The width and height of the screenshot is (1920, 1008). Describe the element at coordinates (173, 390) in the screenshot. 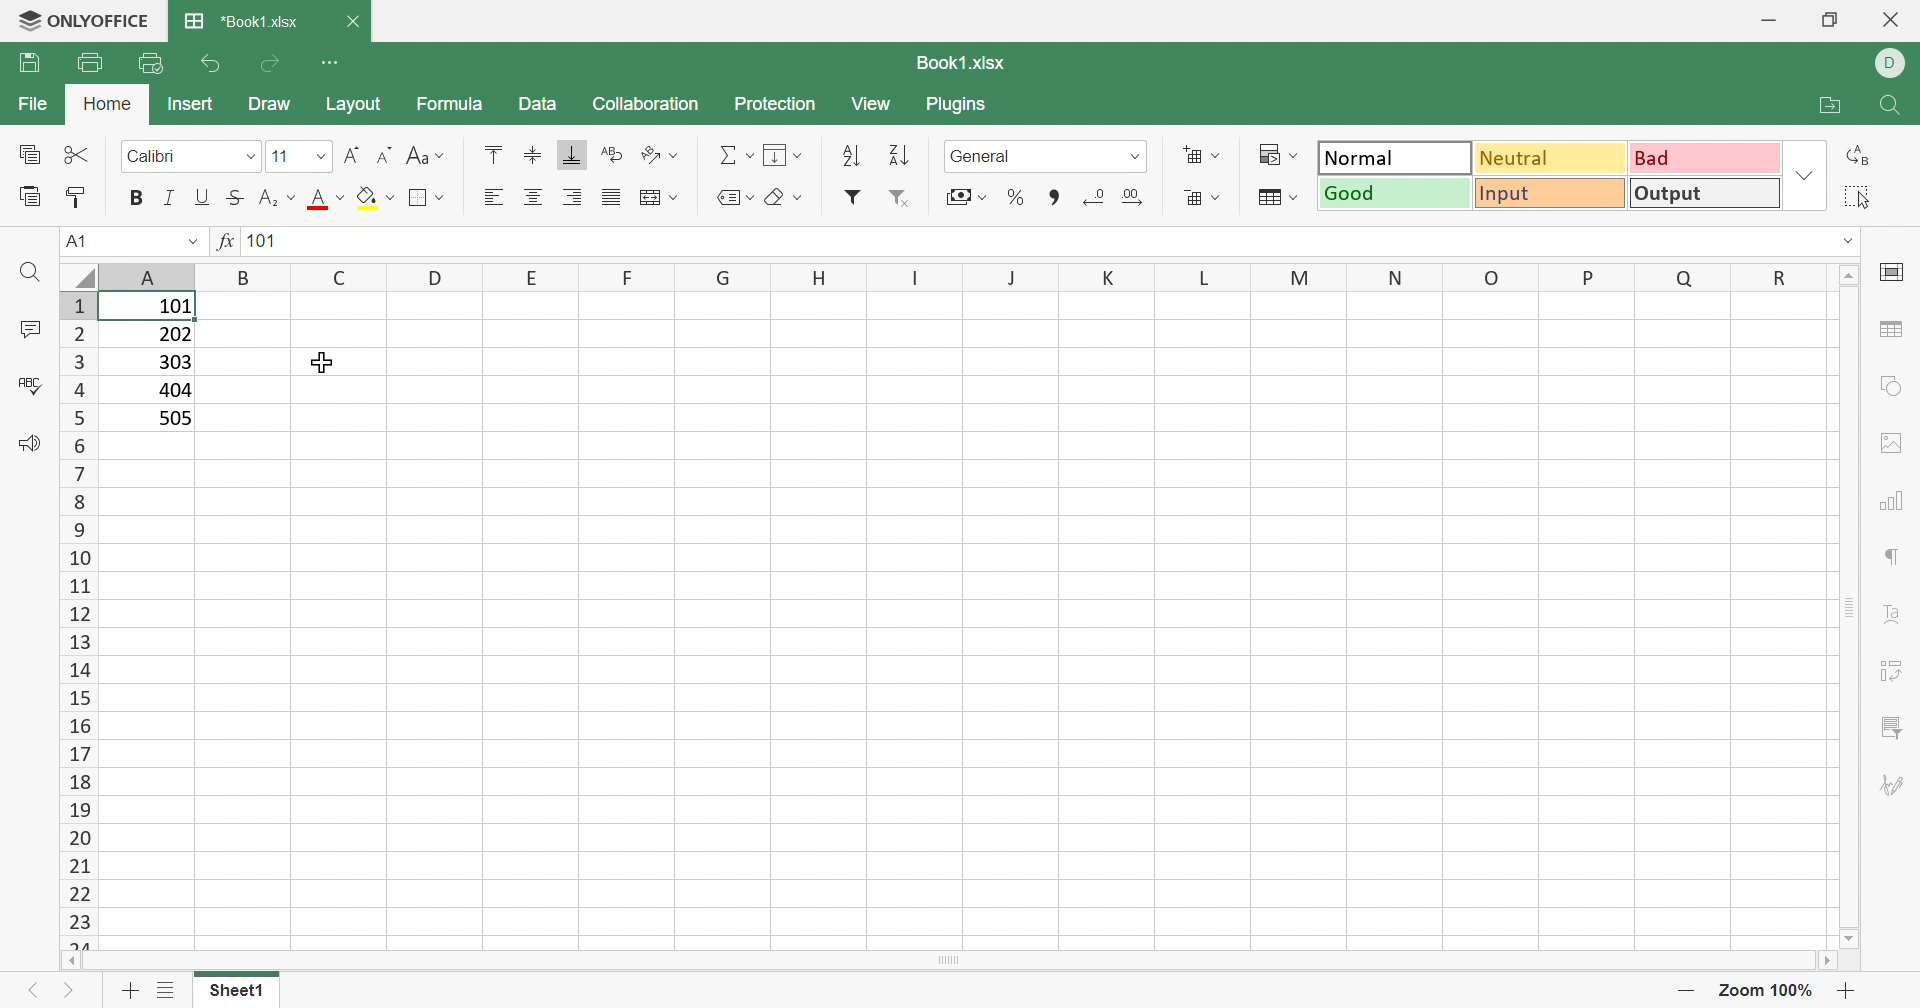

I see `404` at that location.